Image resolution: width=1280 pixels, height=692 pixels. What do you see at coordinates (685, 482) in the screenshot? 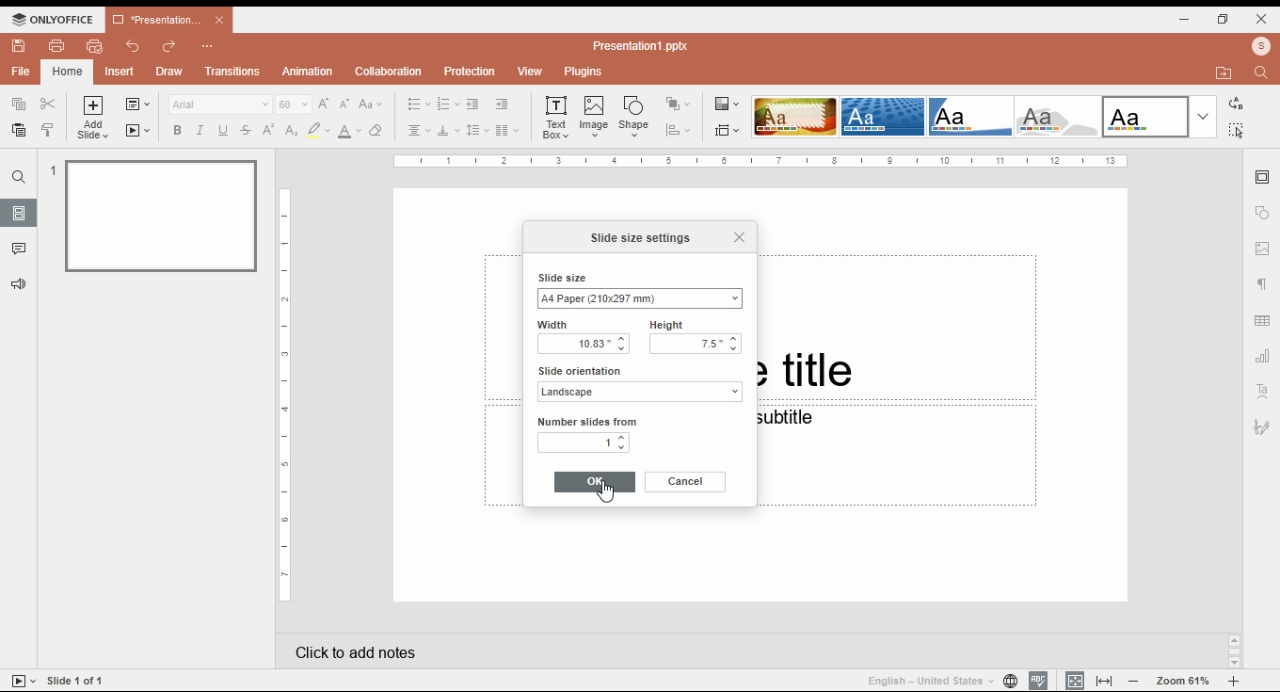
I see `cancel` at bounding box center [685, 482].